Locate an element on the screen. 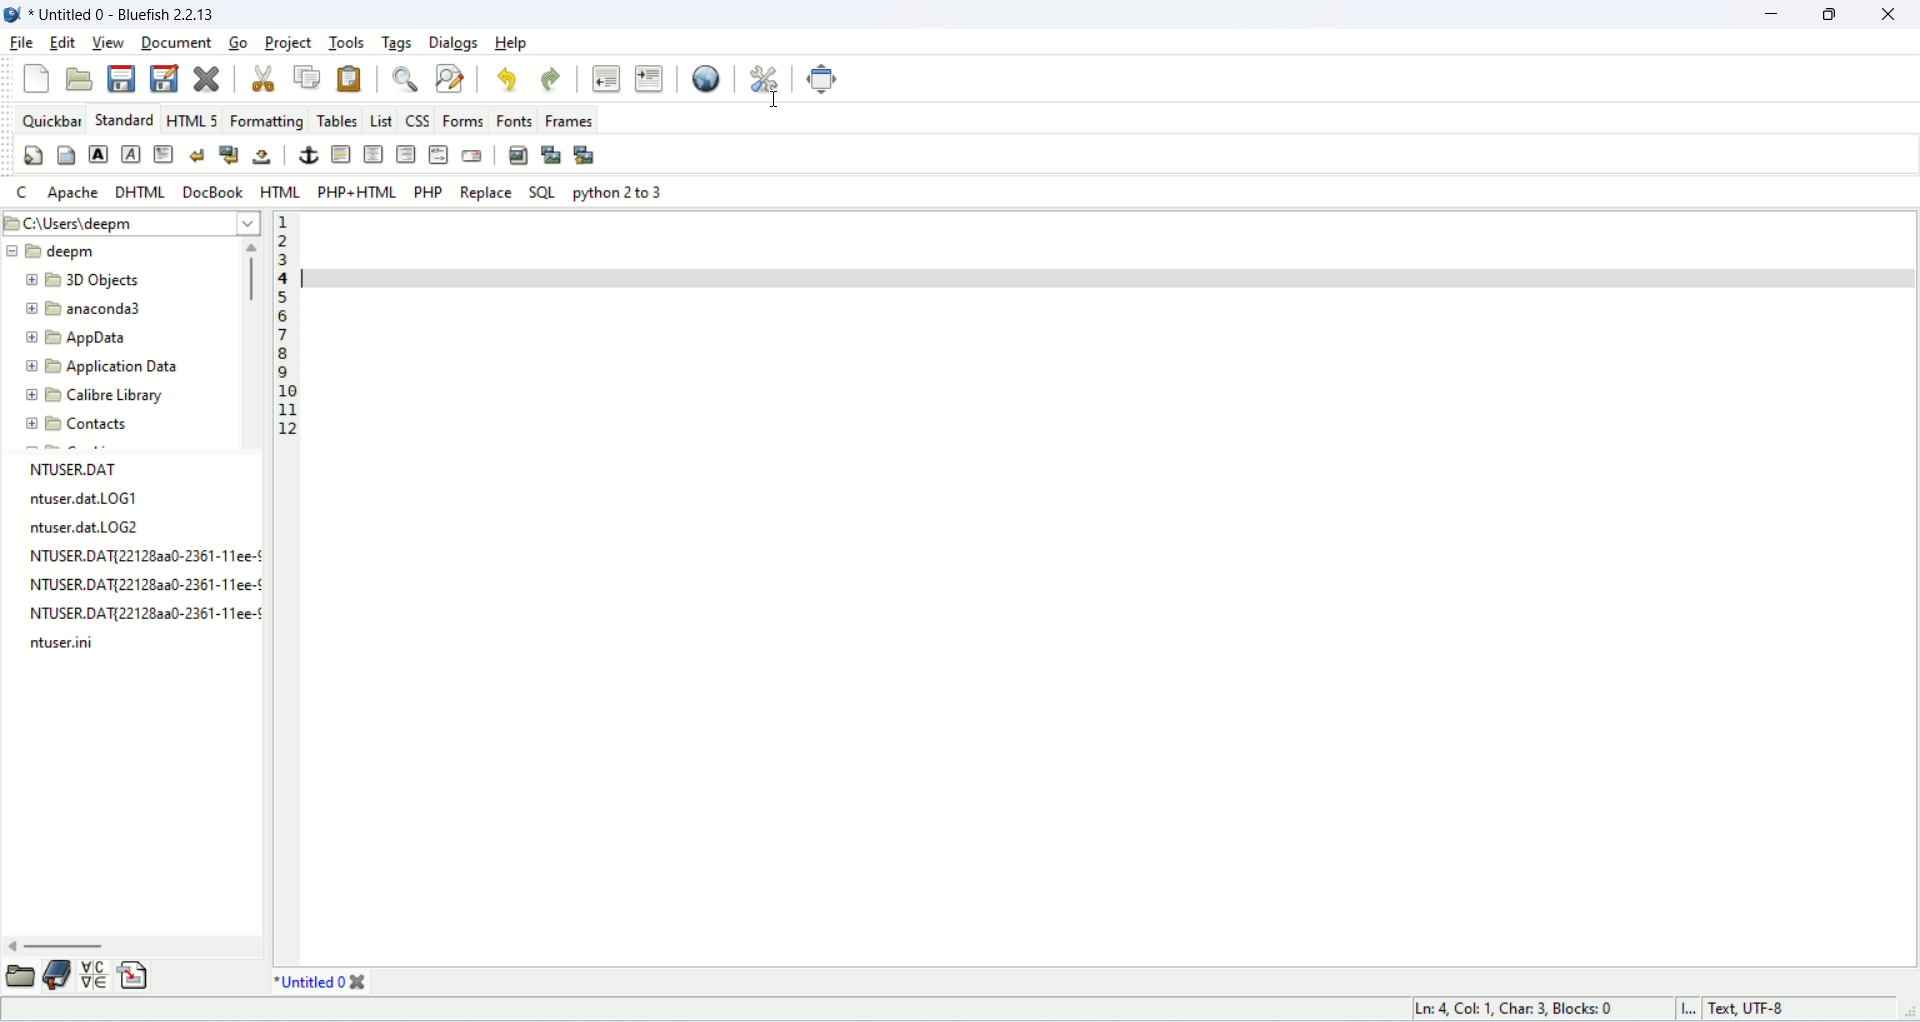 The height and width of the screenshot is (1022, 1920). close is located at coordinates (1889, 18).